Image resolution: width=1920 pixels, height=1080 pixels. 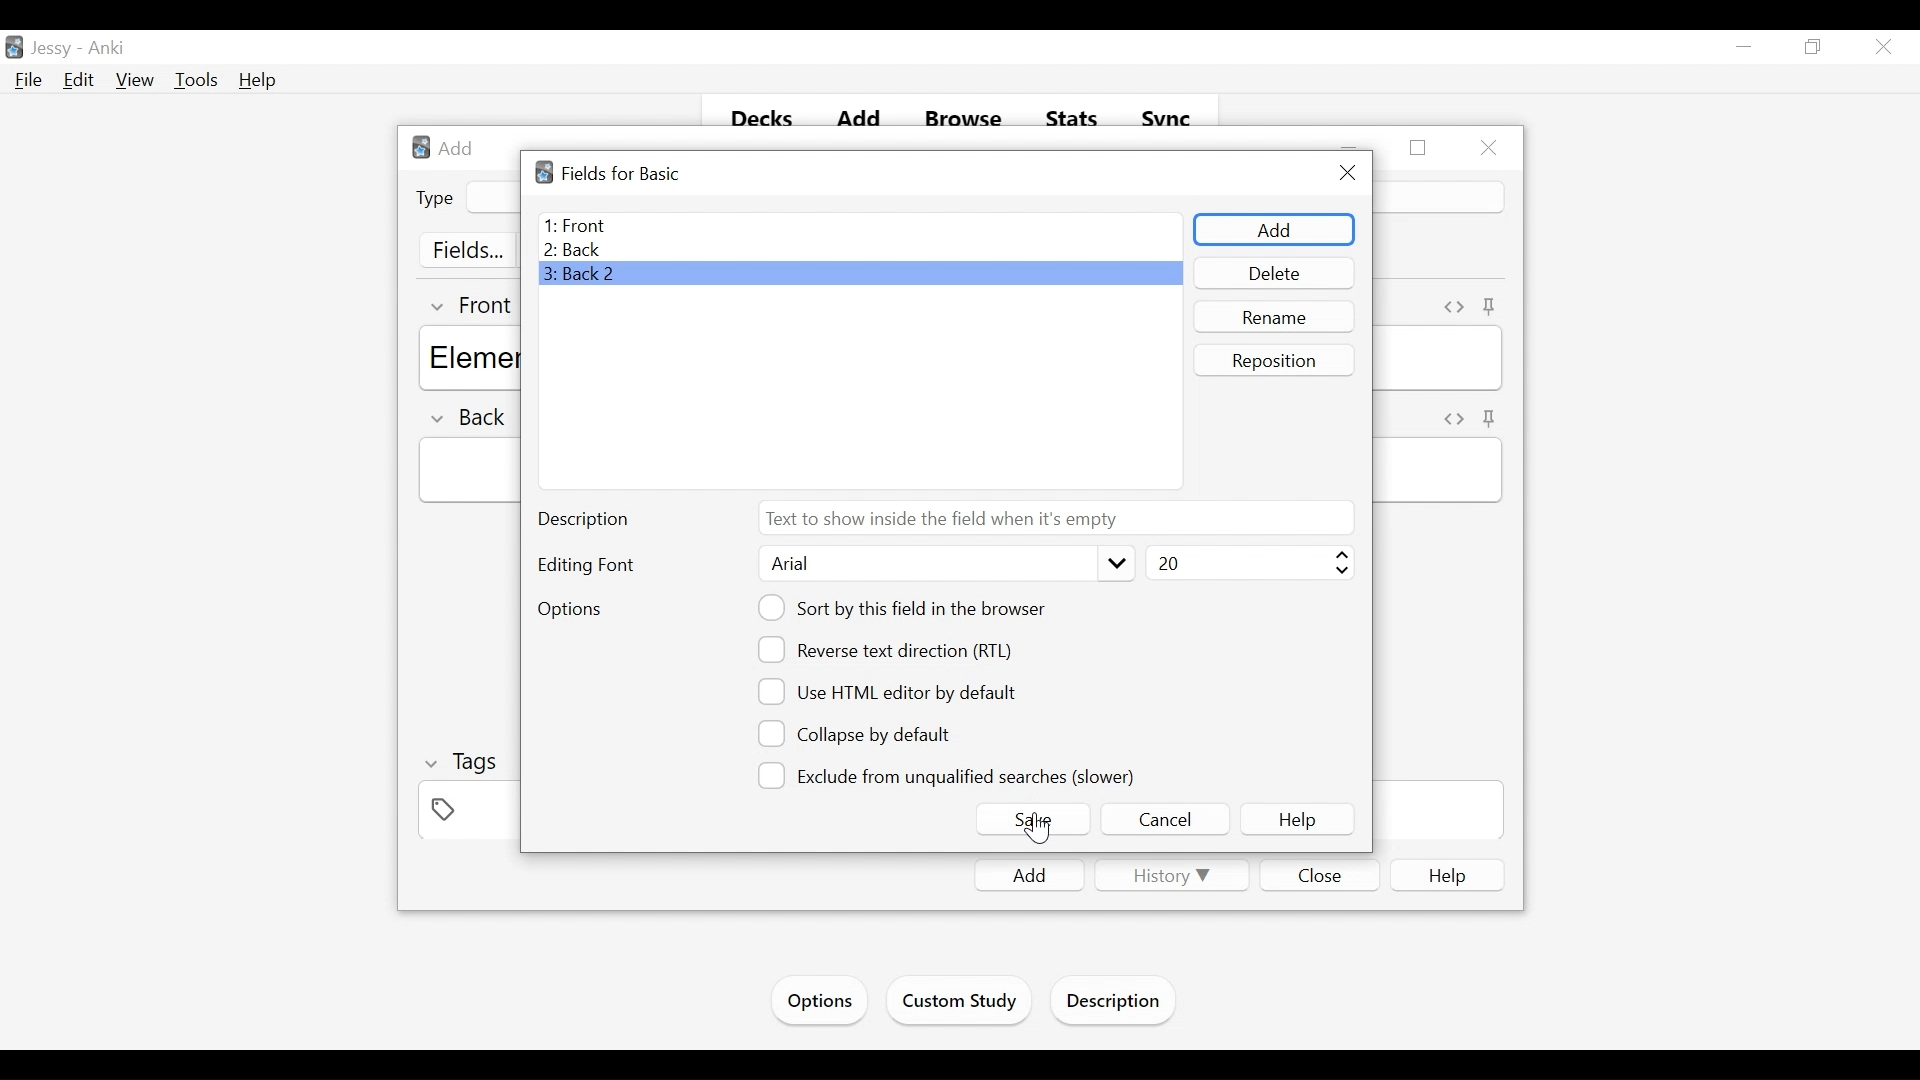 I want to click on Anki, so click(x=107, y=49).